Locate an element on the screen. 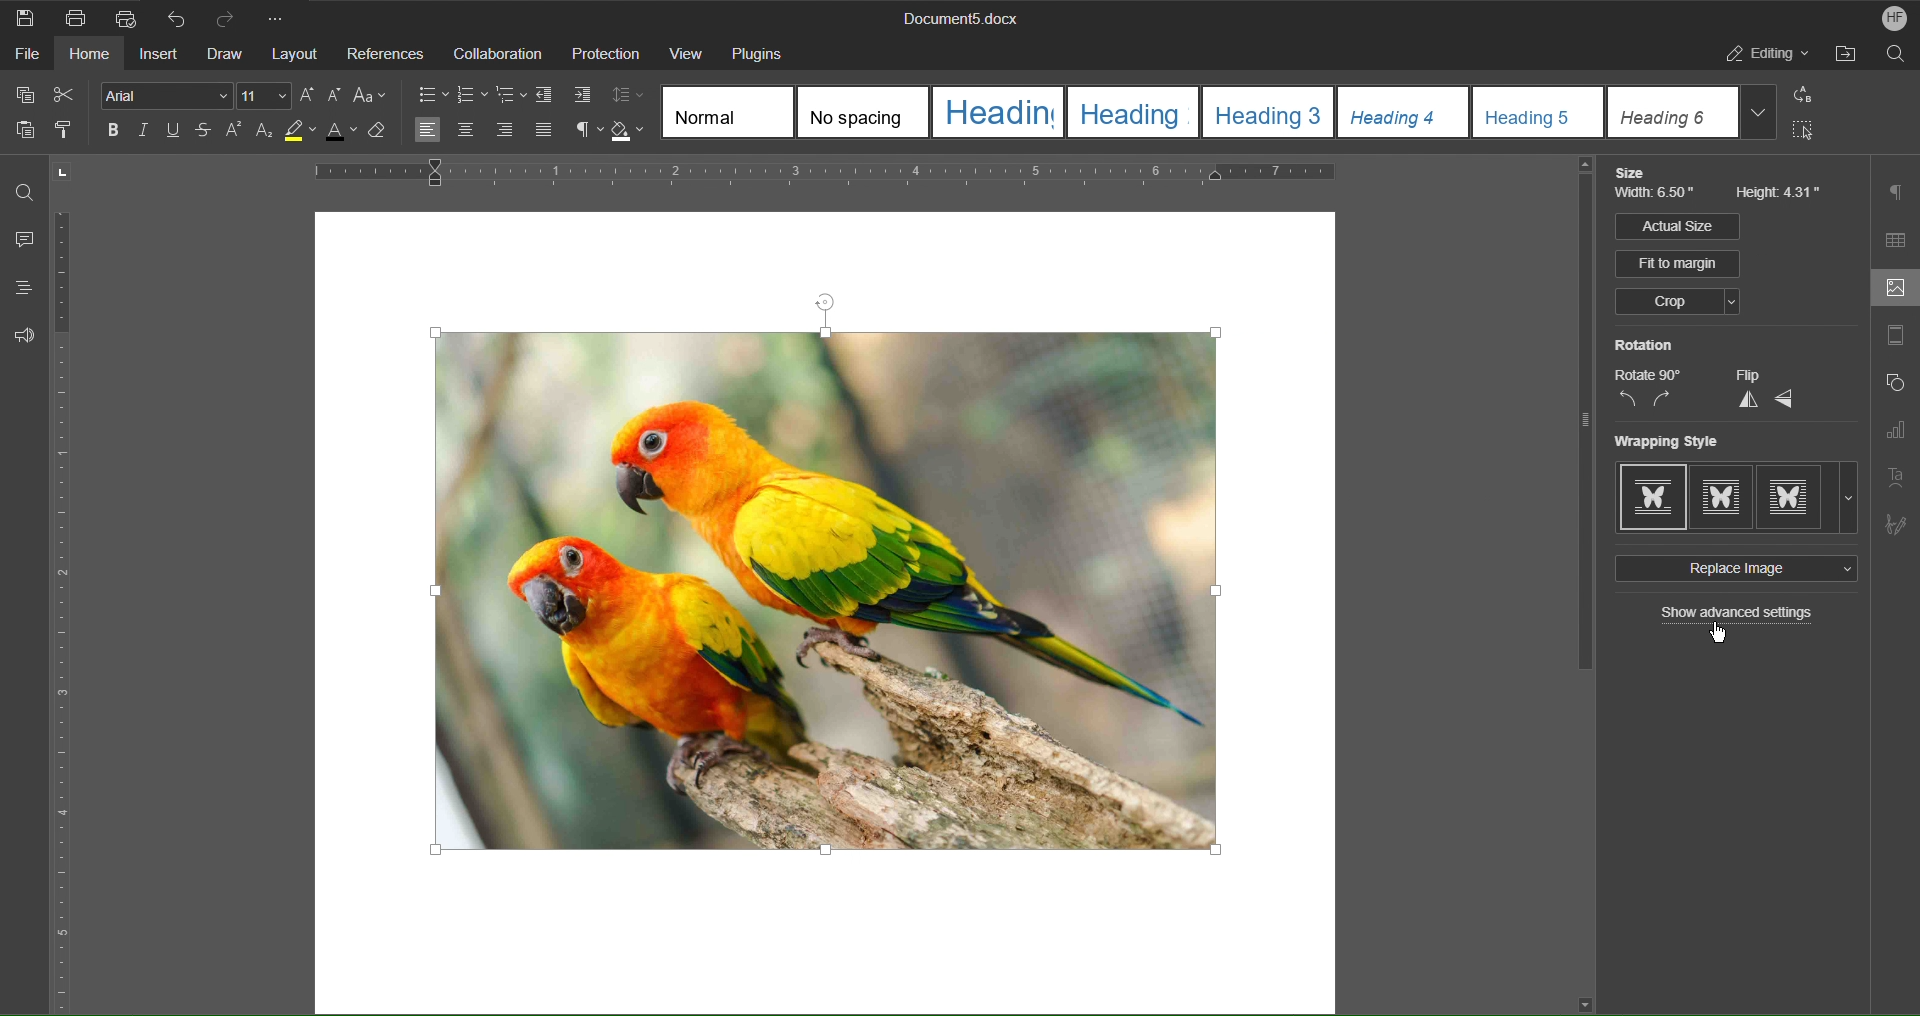 Image resolution: width=1920 pixels, height=1016 pixels. Copy is located at coordinates (23, 95).